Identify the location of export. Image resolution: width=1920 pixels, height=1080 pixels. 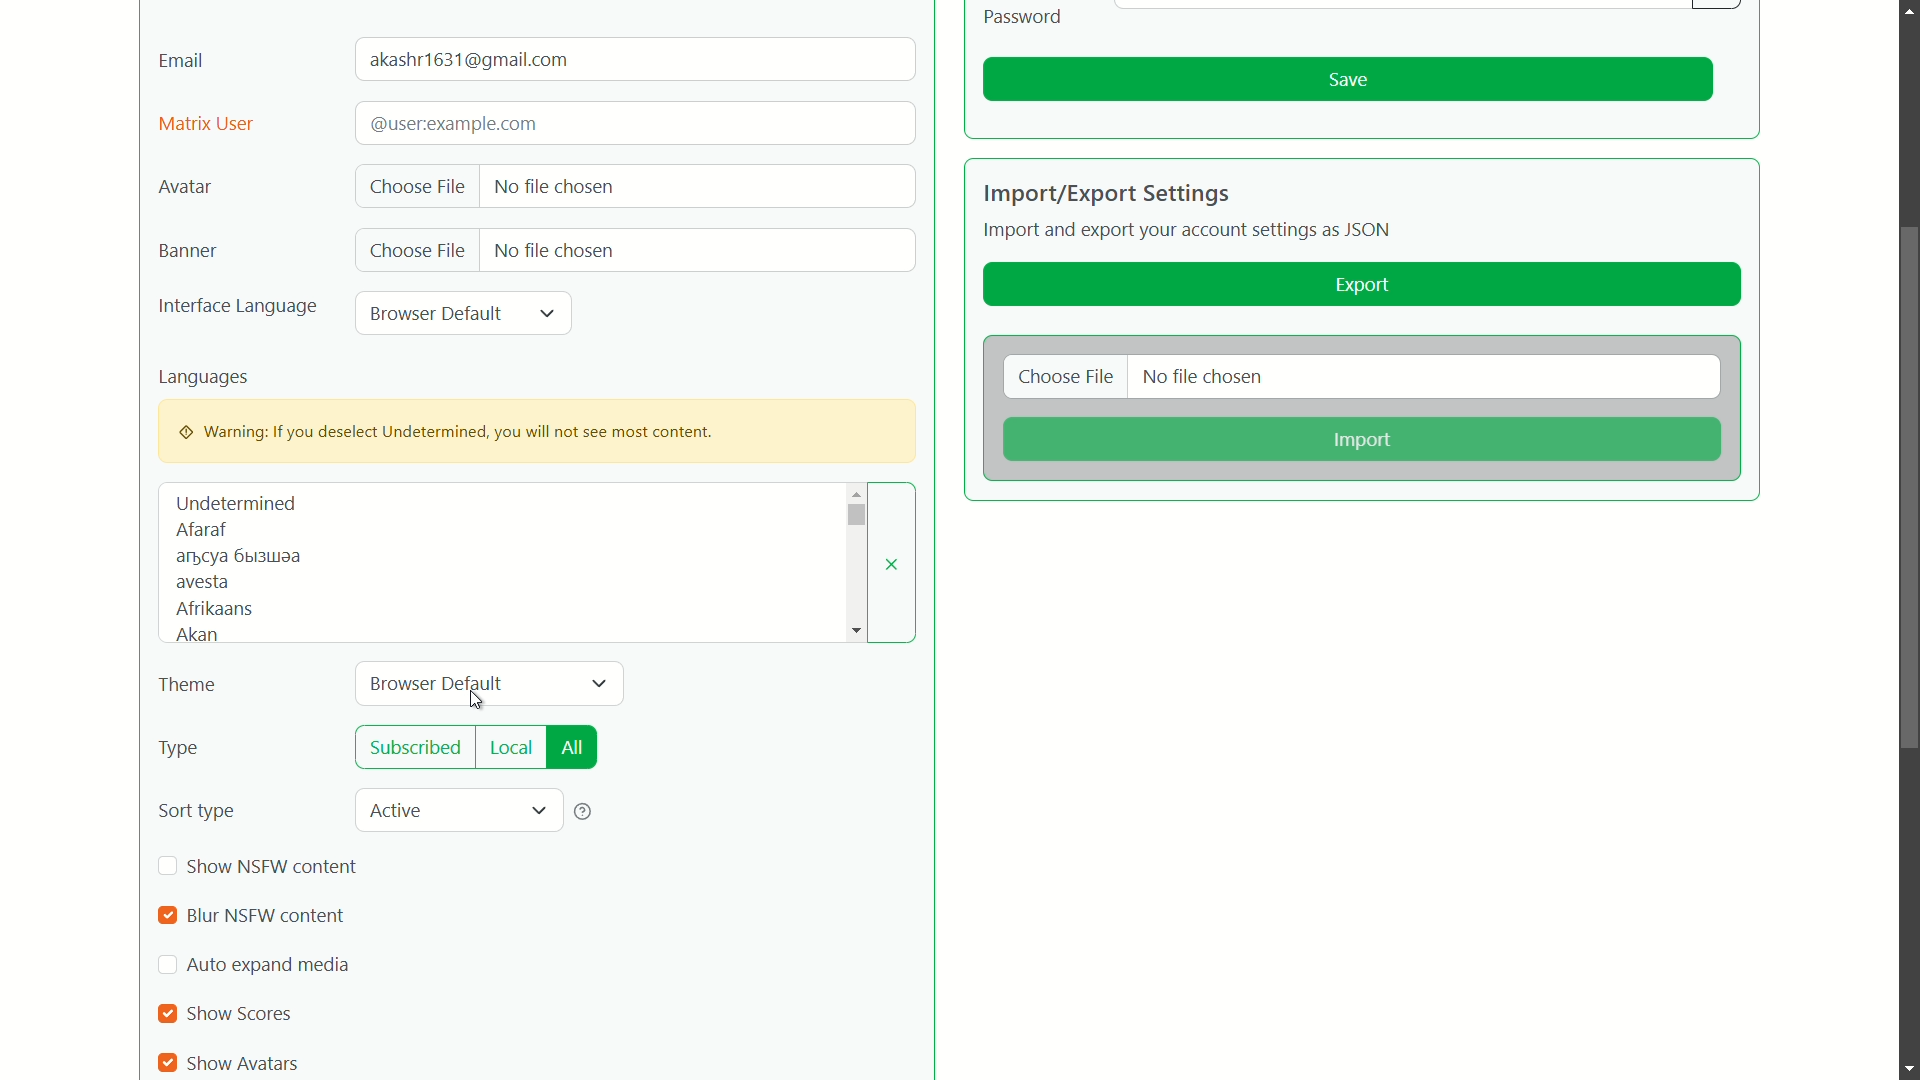
(1363, 286).